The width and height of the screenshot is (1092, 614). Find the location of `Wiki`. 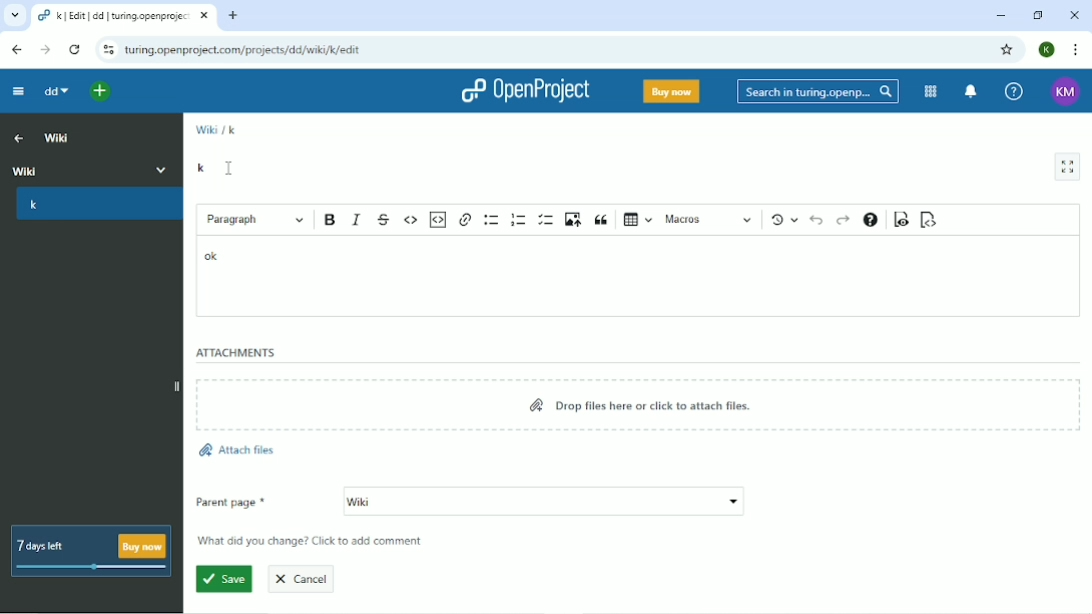

Wiki is located at coordinates (72, 168).